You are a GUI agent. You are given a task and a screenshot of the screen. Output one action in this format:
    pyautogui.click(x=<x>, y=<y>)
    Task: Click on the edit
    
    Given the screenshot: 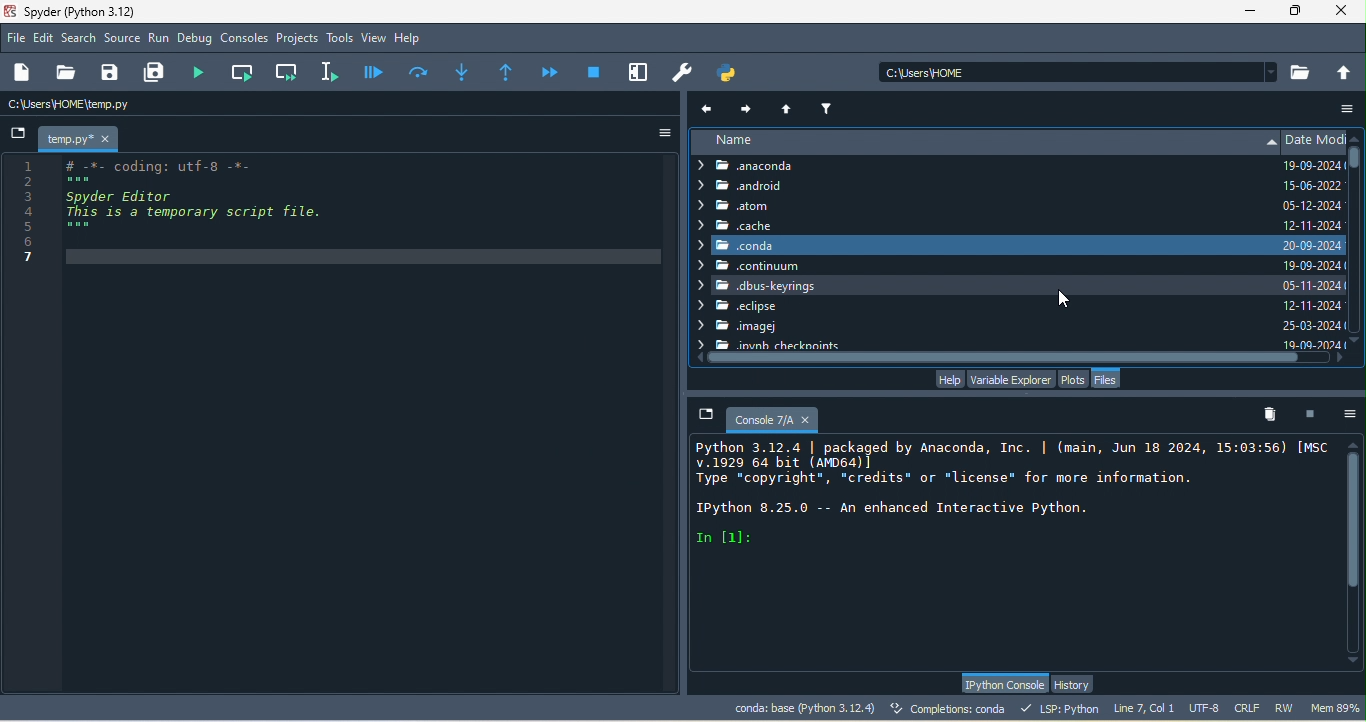 What is the action you would take?
    pyautogui.click(x=45, y=39)
    